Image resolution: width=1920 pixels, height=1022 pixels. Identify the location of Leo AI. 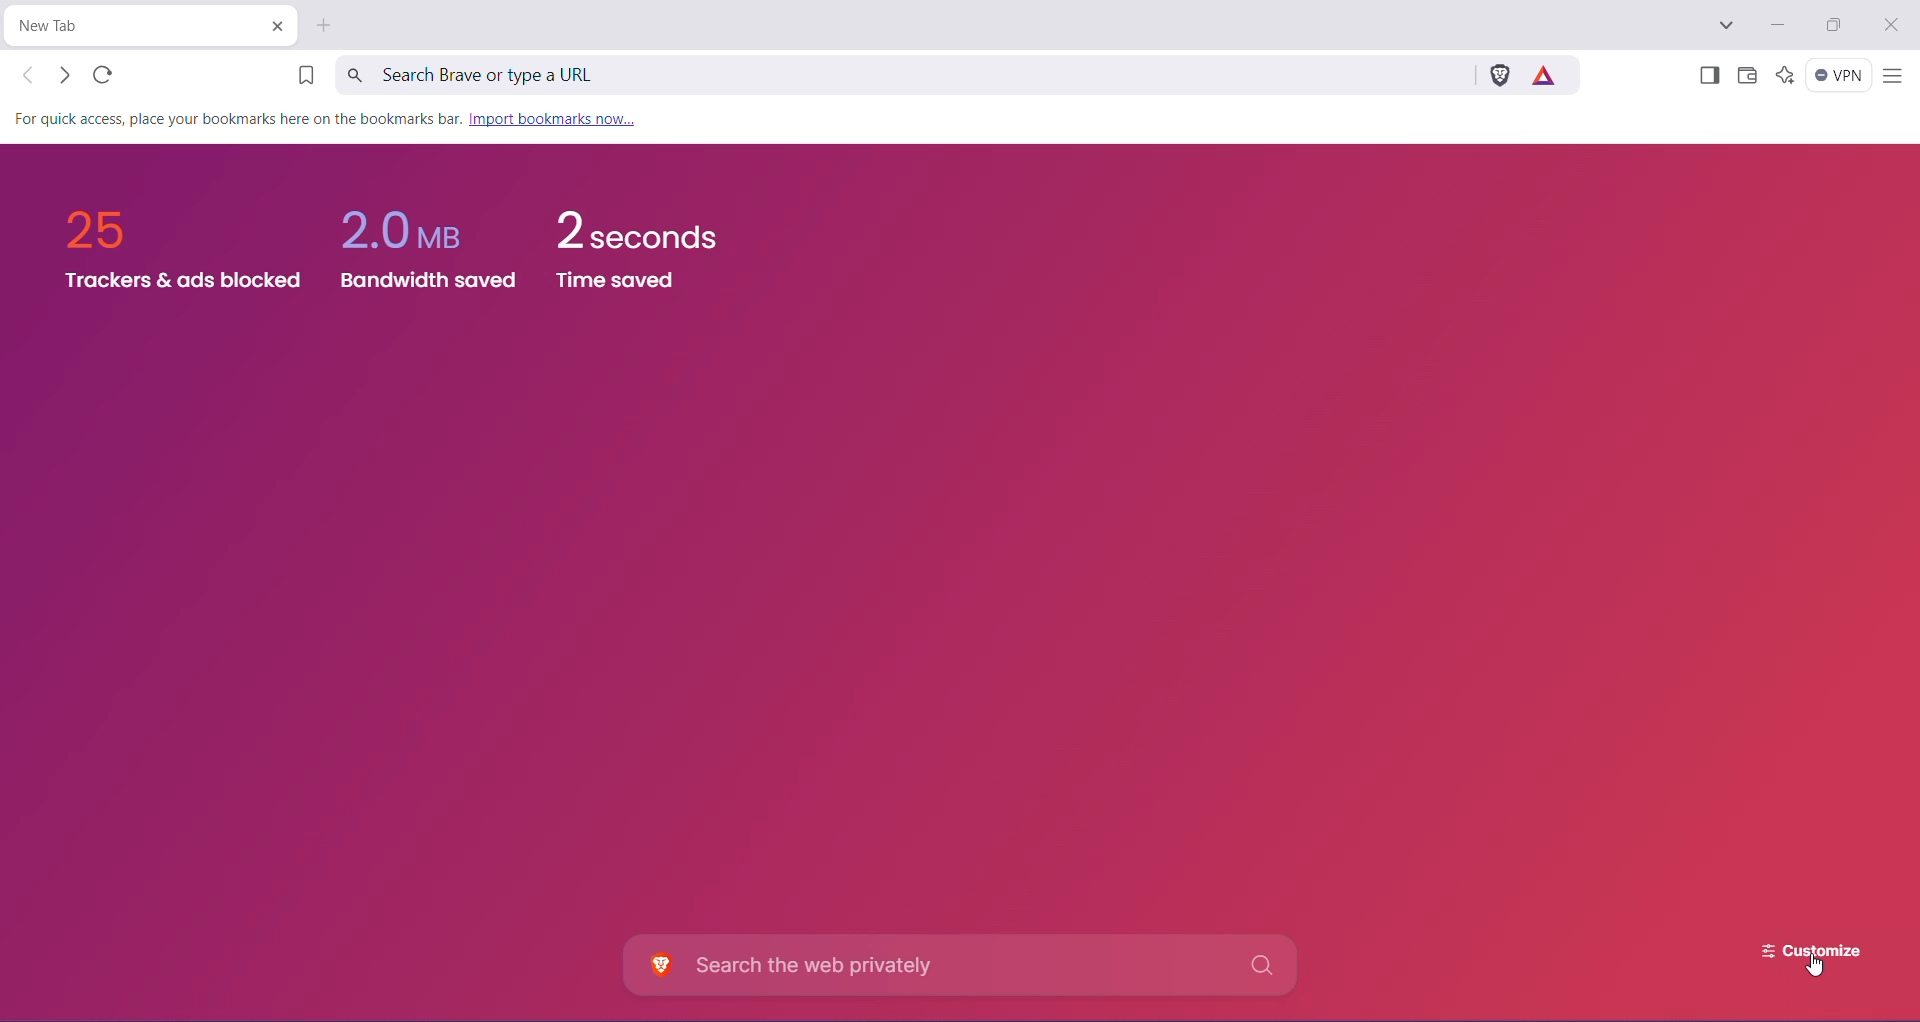
(1784, 75).